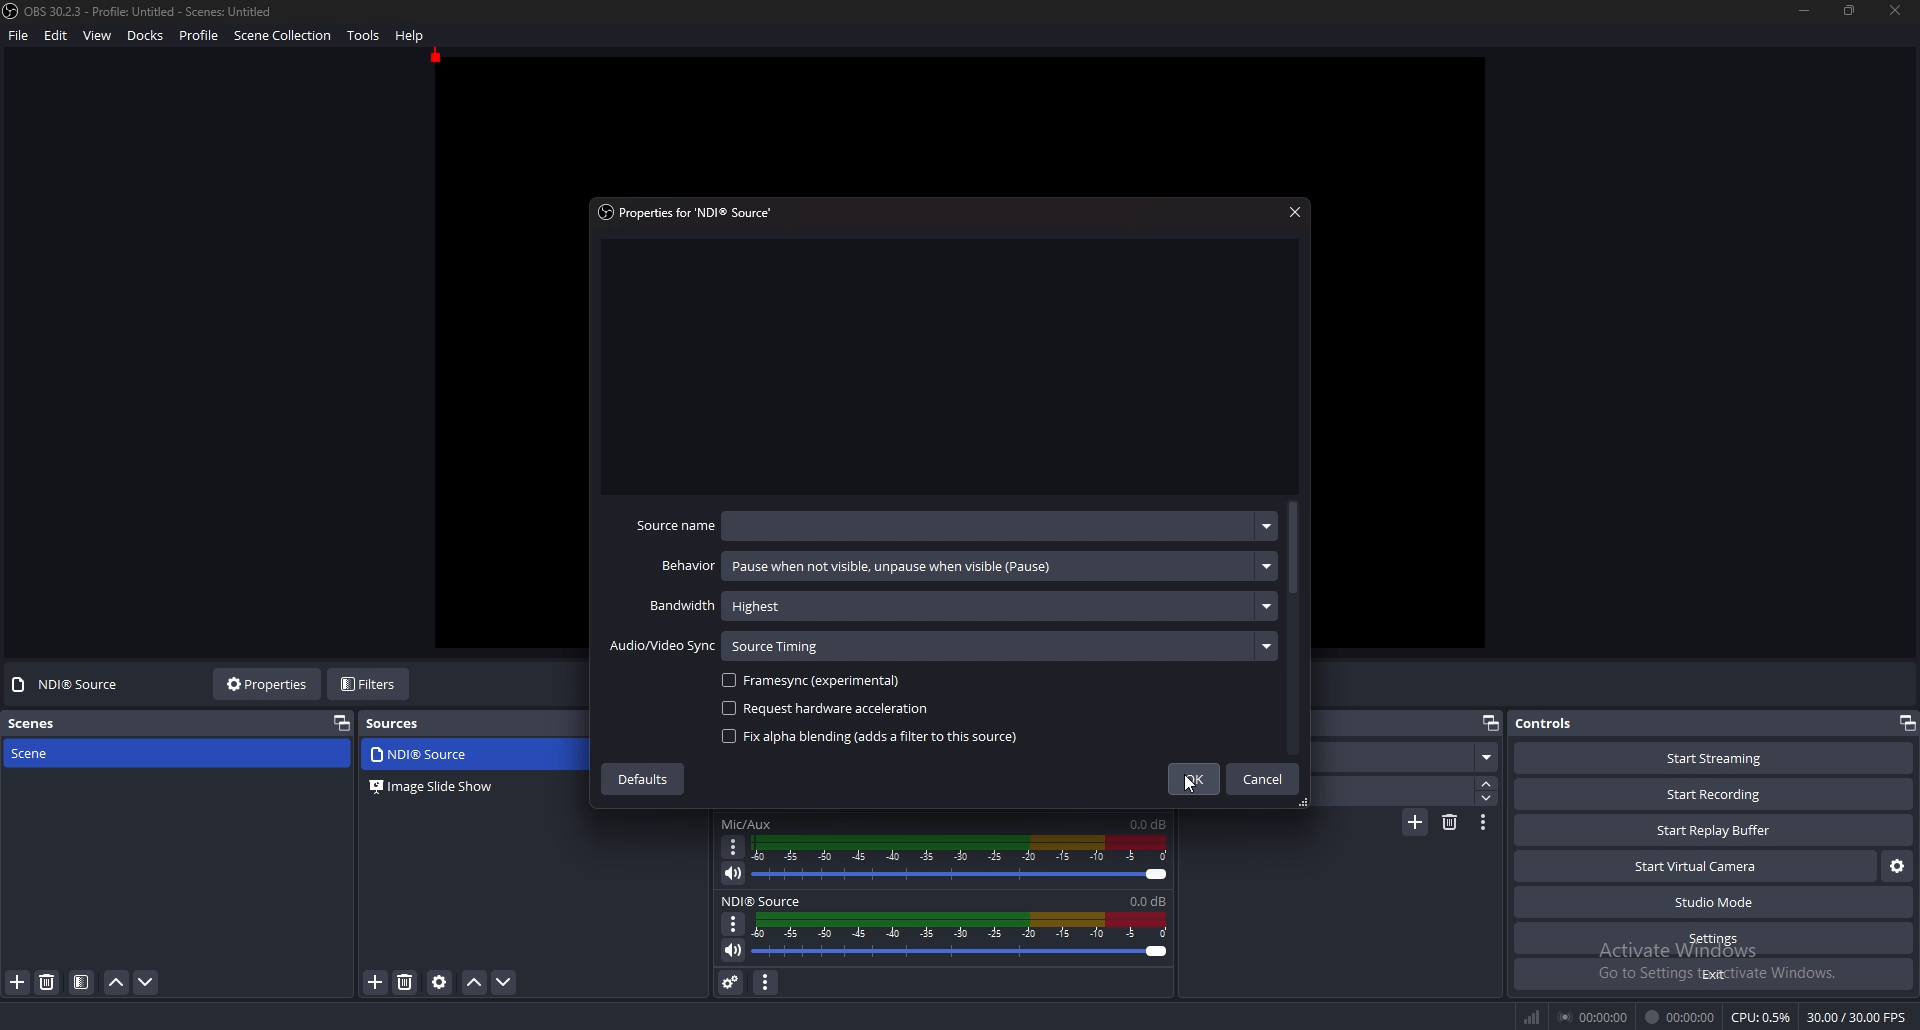 Image resolution: width=1920 pixels, height=1030 pixels. Describe the element at coordinates (1193, 780) in the screenshot. I see `ok` at that location.